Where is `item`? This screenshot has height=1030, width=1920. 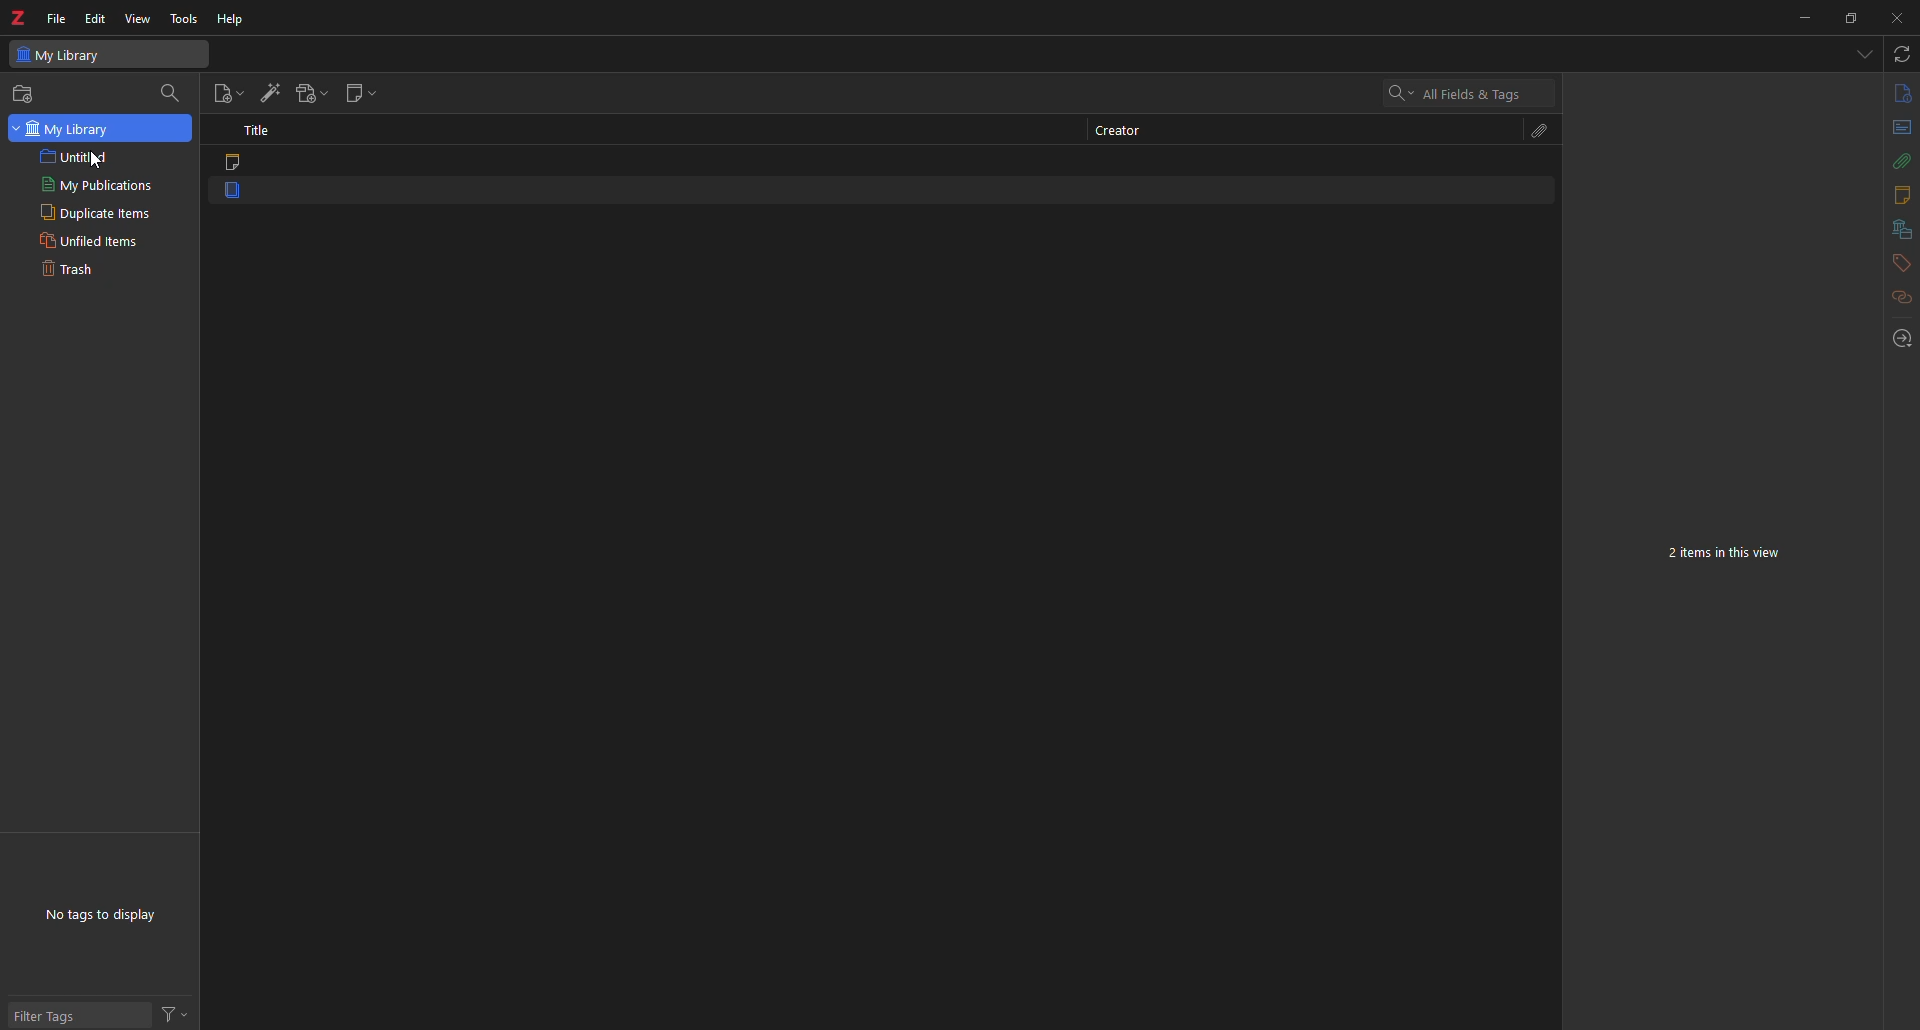
item is located at coordinates (237, 195).